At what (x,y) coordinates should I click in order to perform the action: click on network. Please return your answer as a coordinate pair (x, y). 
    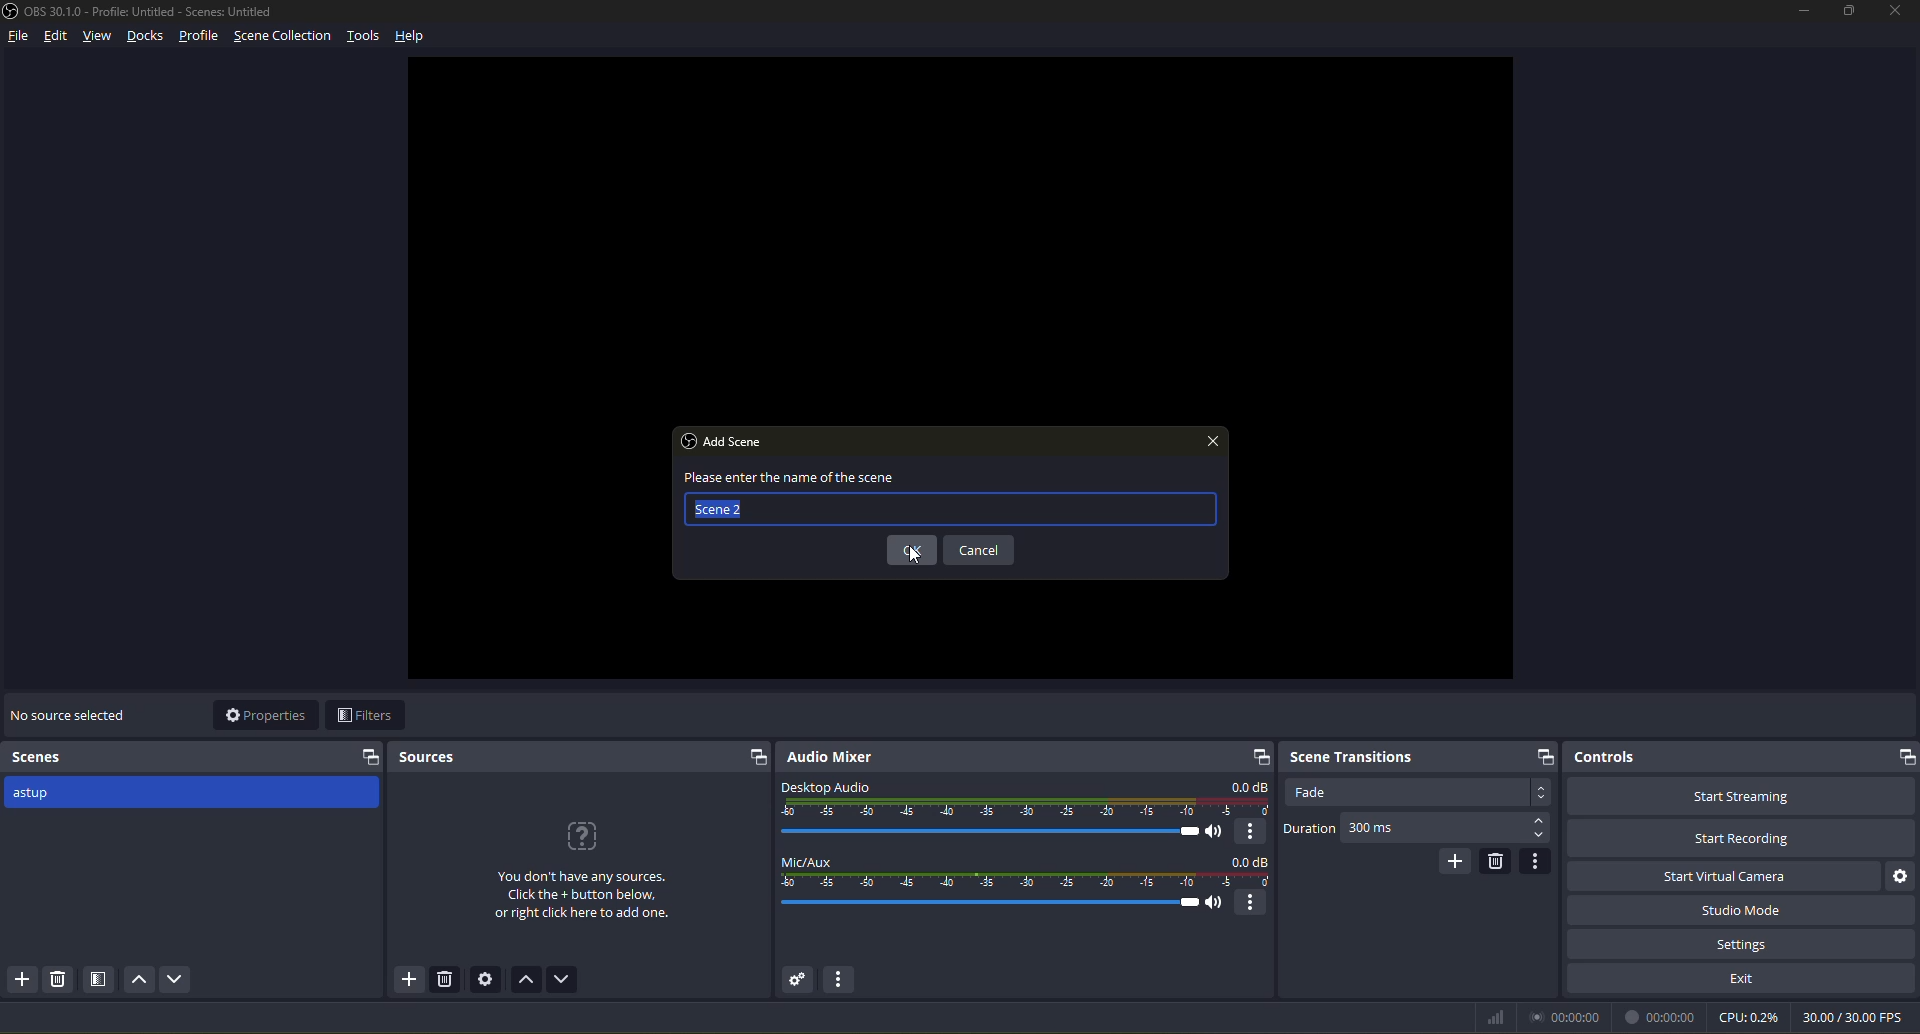
    Looking at the image, I should click on (1496, 1017).